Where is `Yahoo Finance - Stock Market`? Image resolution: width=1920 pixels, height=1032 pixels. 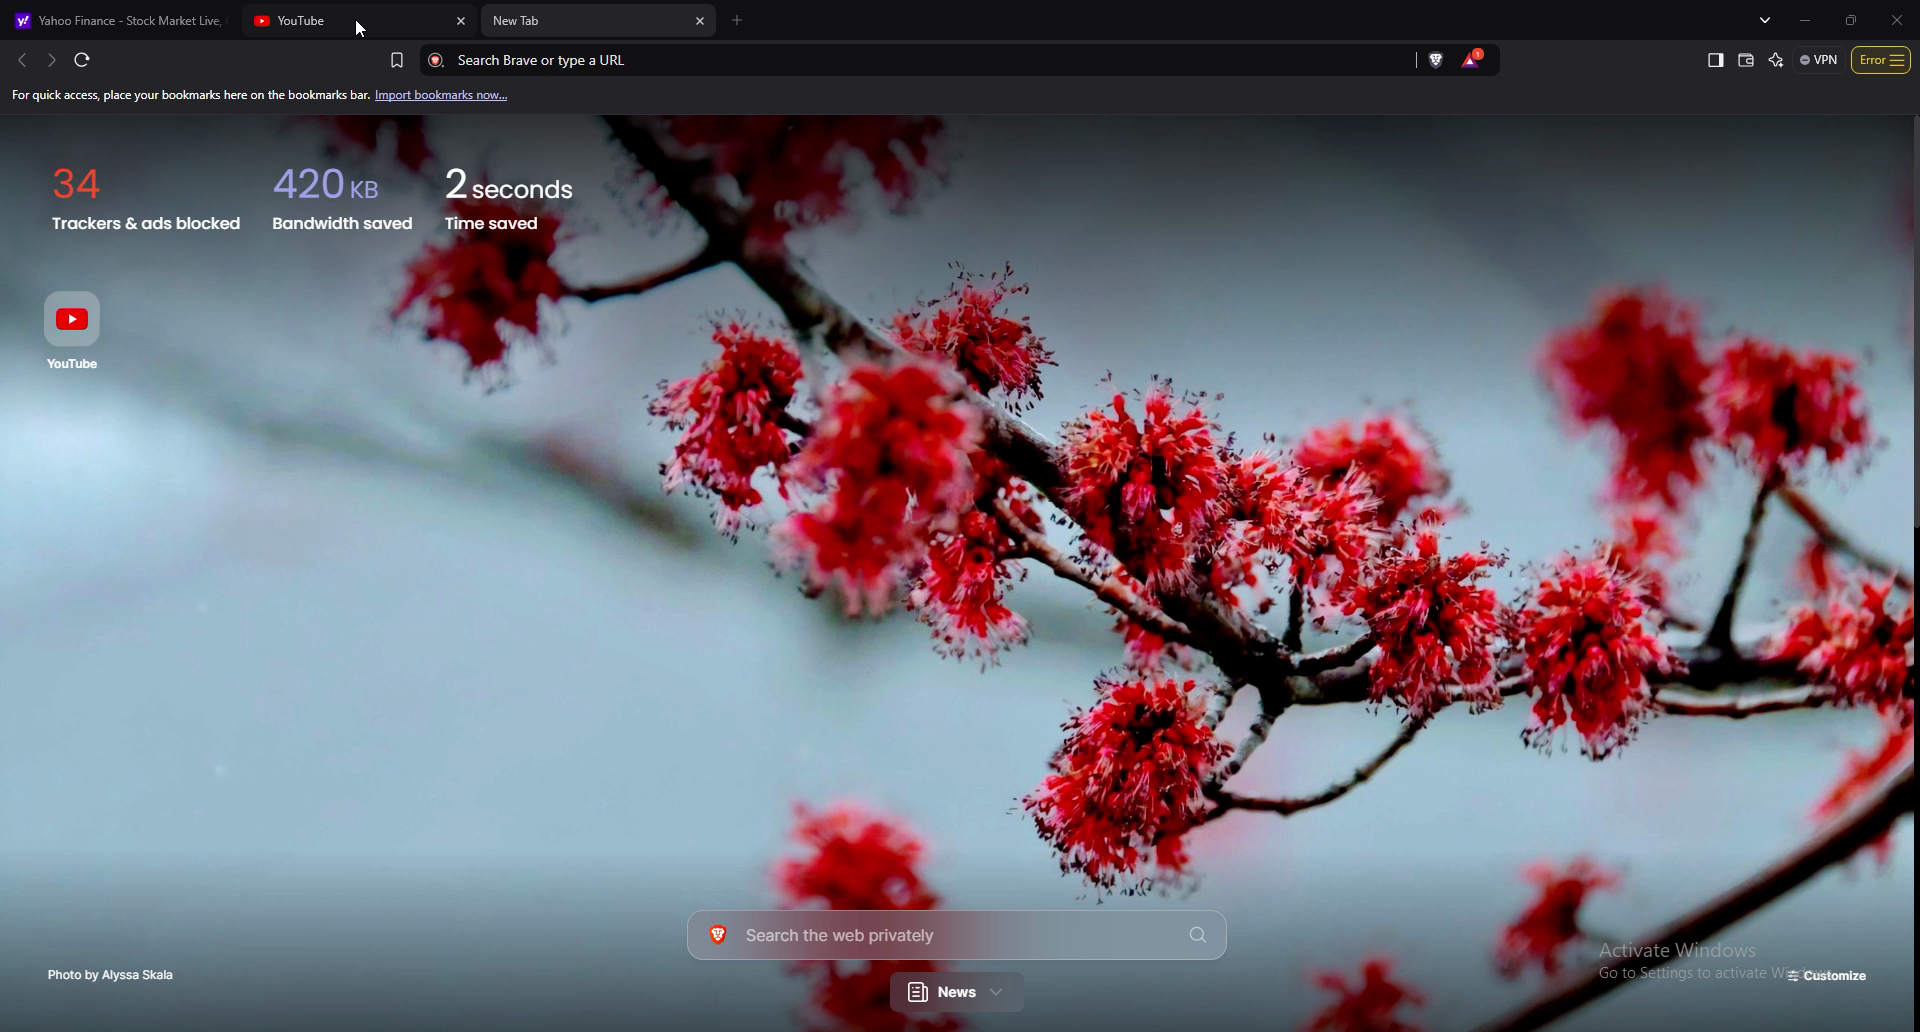
Yahoo Finance - Stock Market is located at coordinates (120, 20).